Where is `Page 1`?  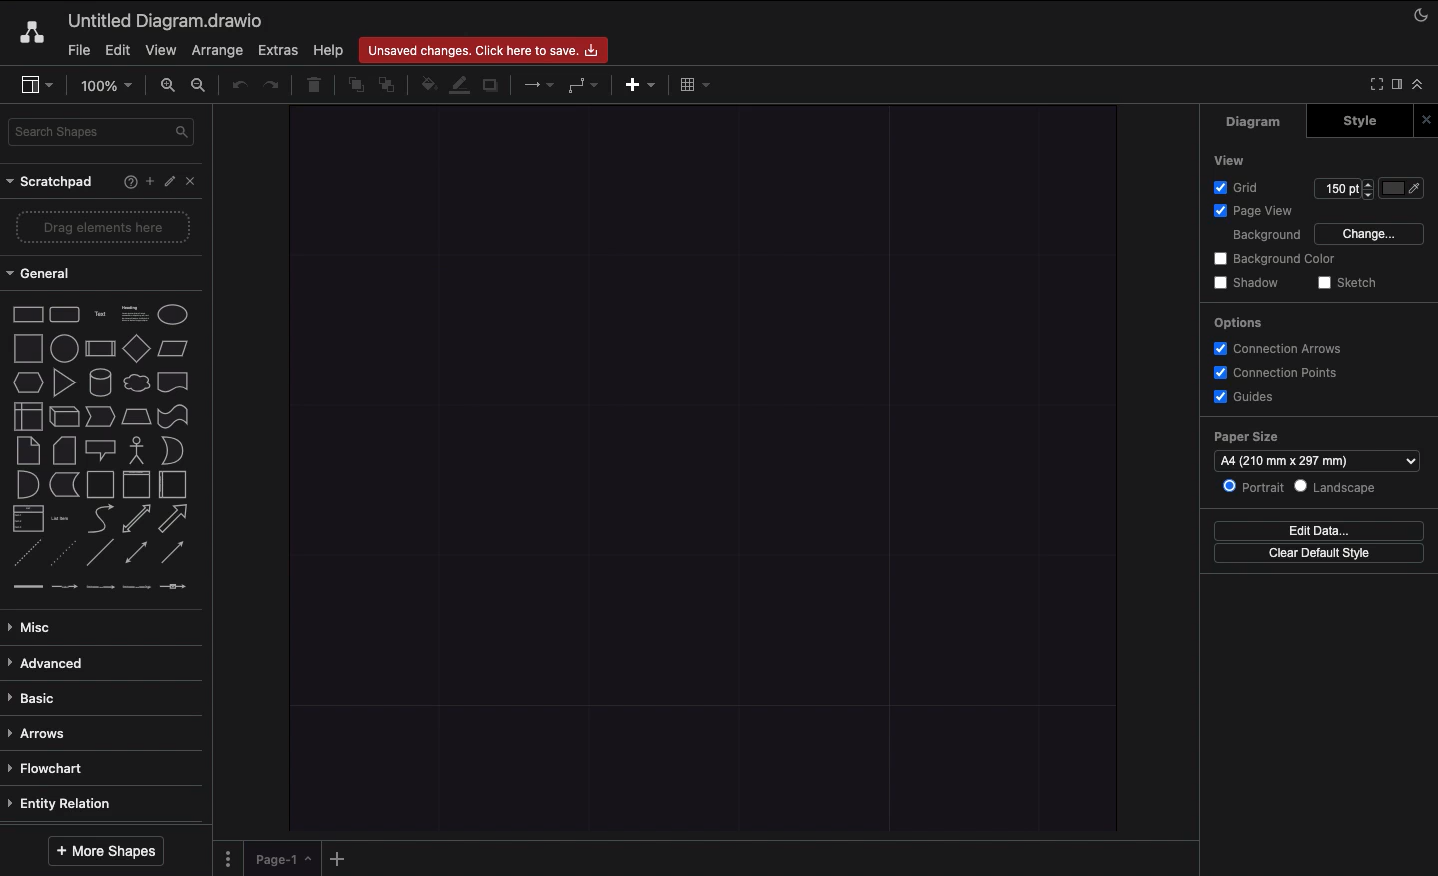
Page 1 is located at coordinates (276, 857).